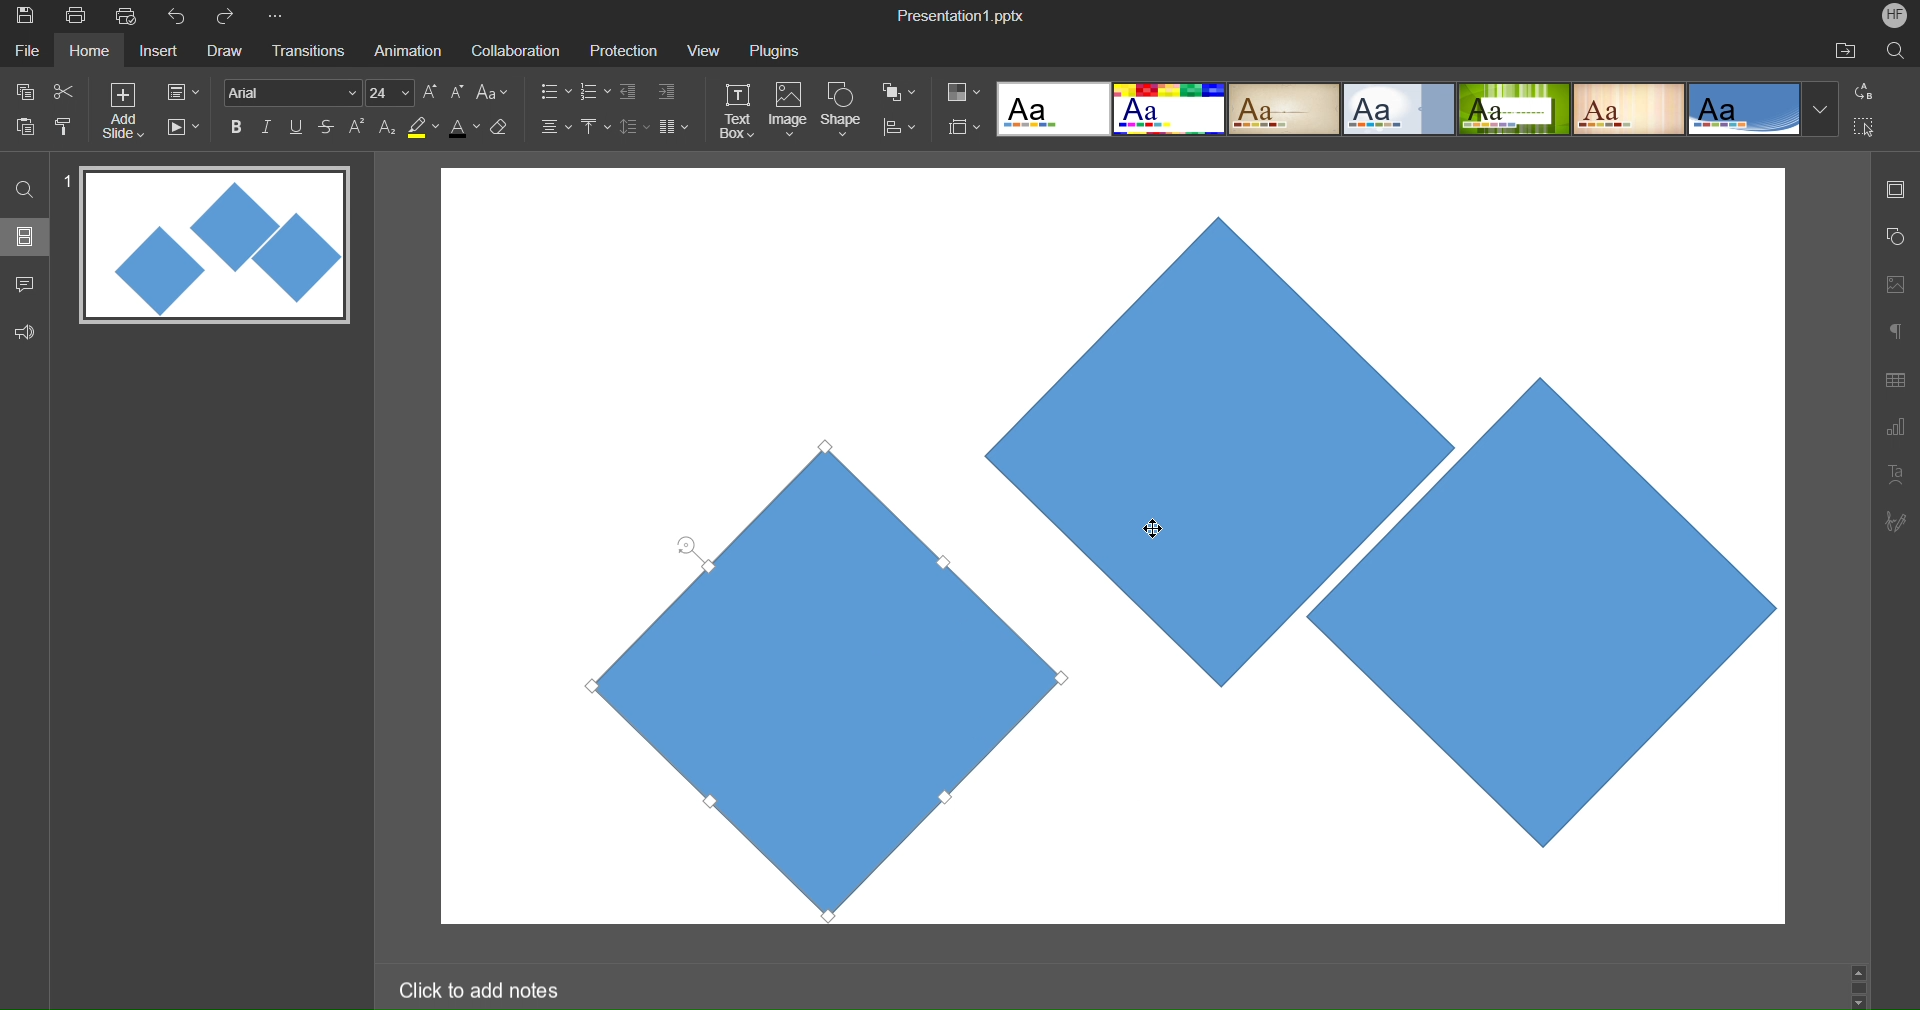  Describe the element at coordinates (512, 51) in the screenshot. I see `Collaboration` at that location.